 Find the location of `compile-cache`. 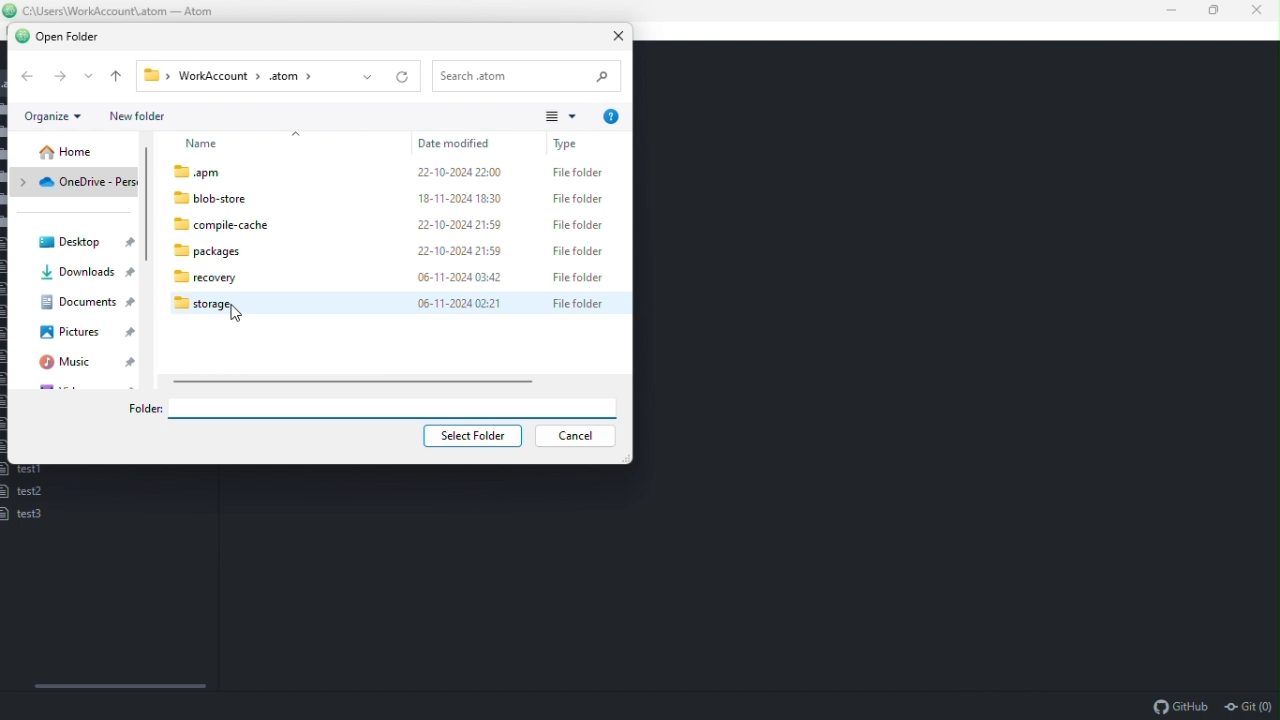

compile-cache is located at coordinates (390, 225).